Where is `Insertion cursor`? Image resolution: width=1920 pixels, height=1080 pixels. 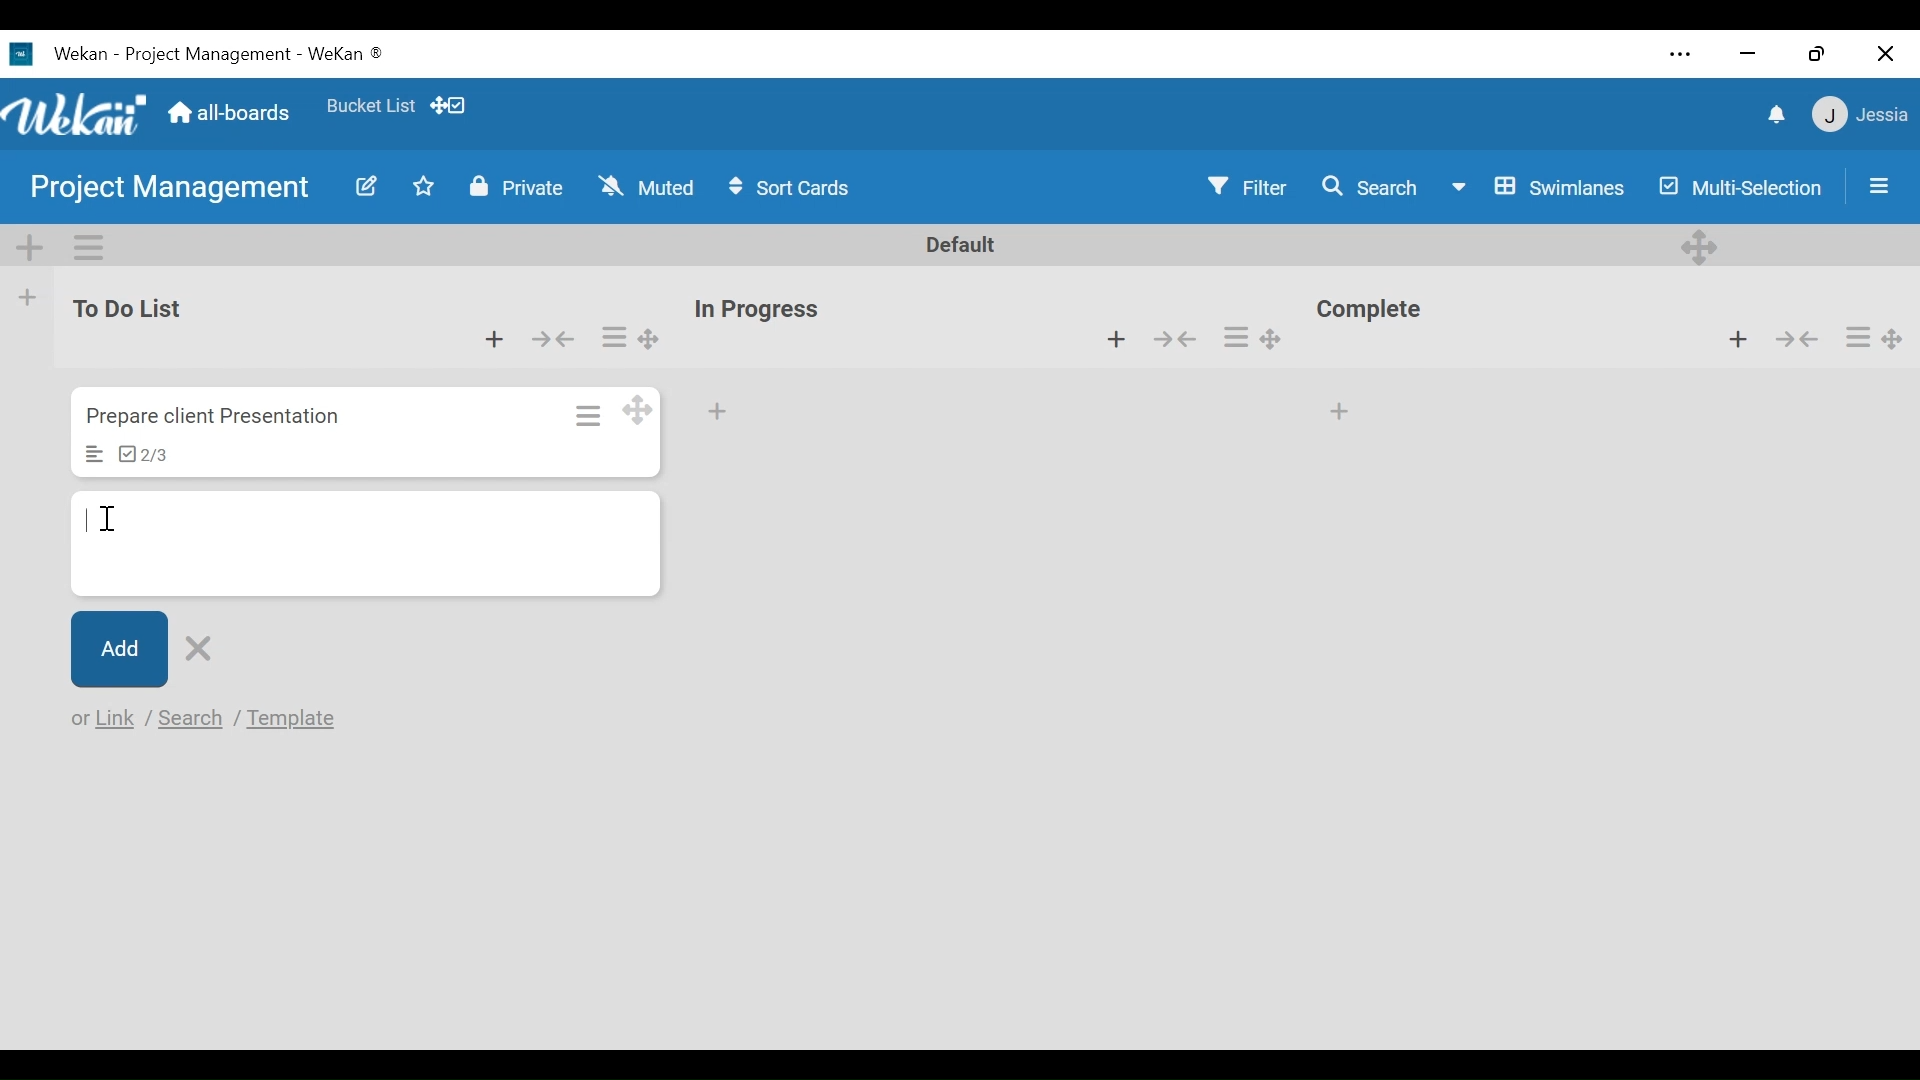 Insertion cursor is located at coordinates (110, 519).